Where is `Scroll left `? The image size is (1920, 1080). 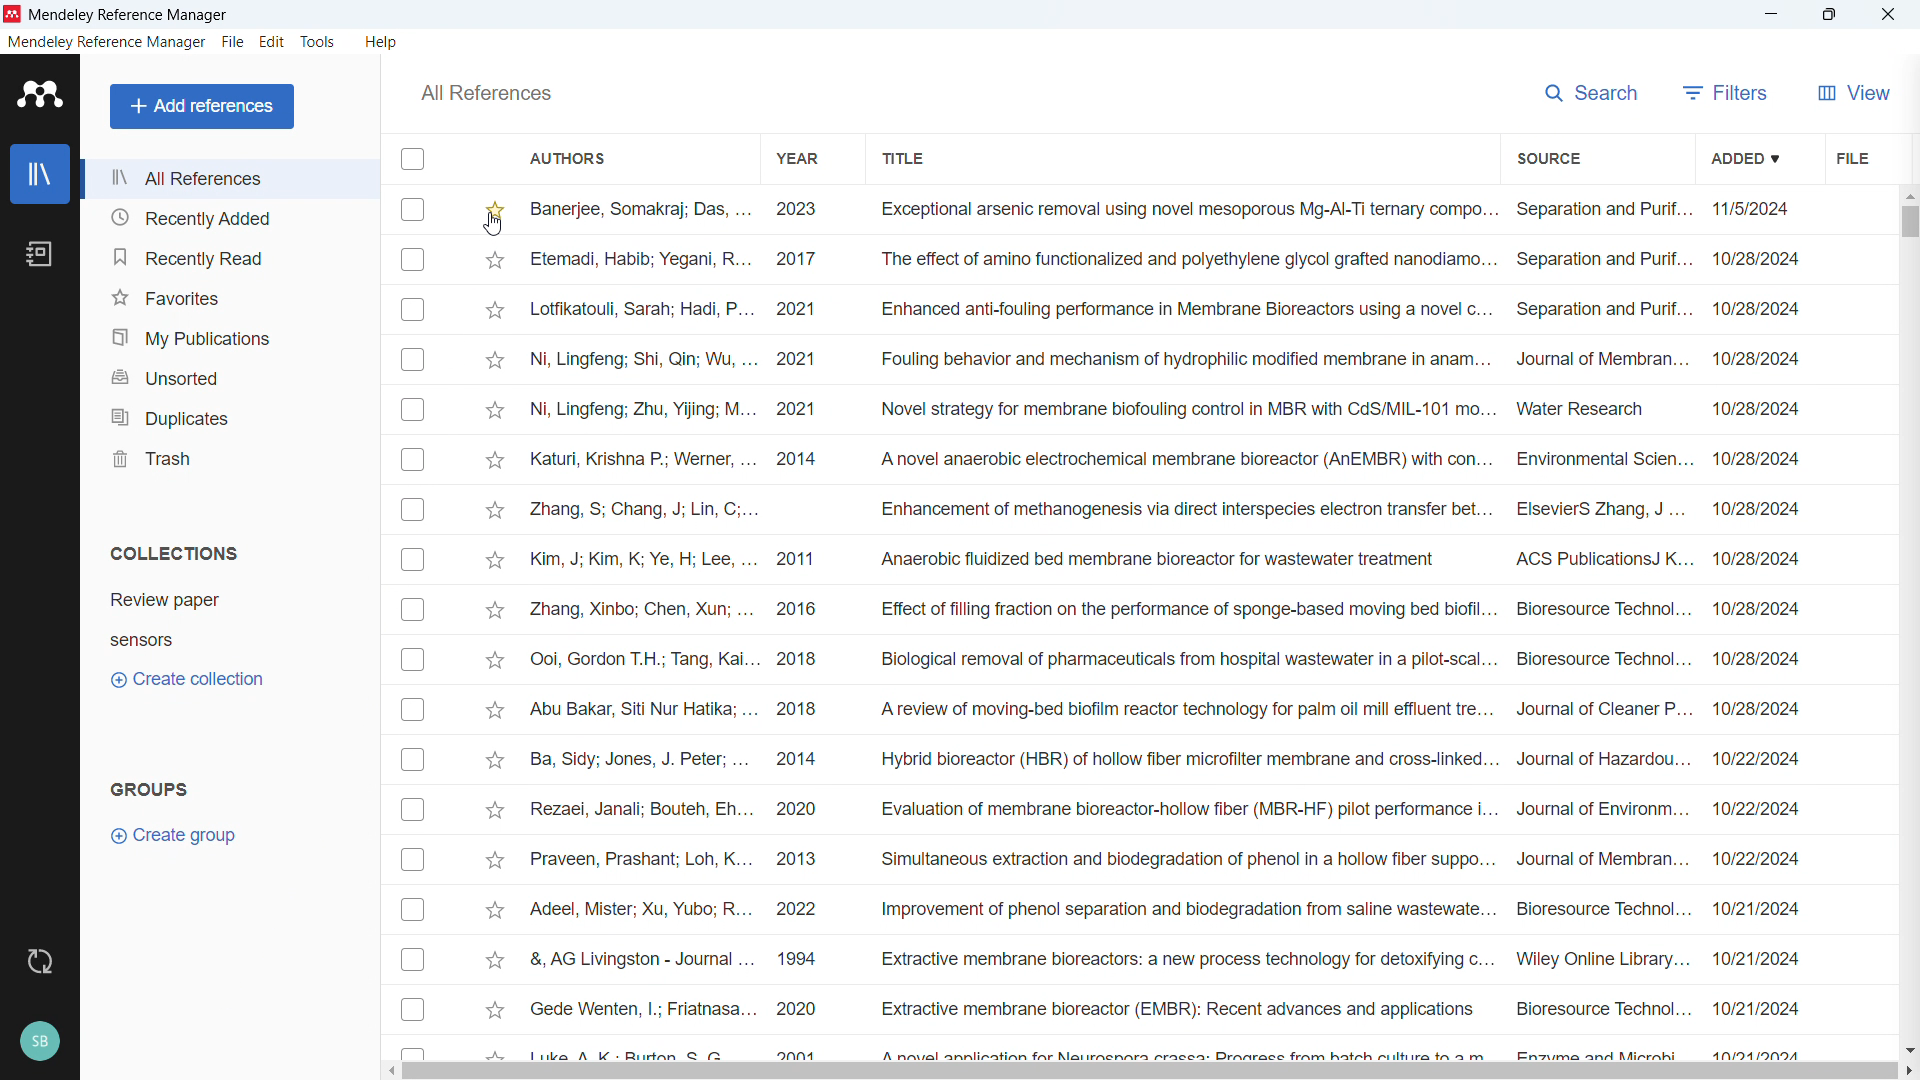
Scroll left  is located at coordinates (388, 1072).